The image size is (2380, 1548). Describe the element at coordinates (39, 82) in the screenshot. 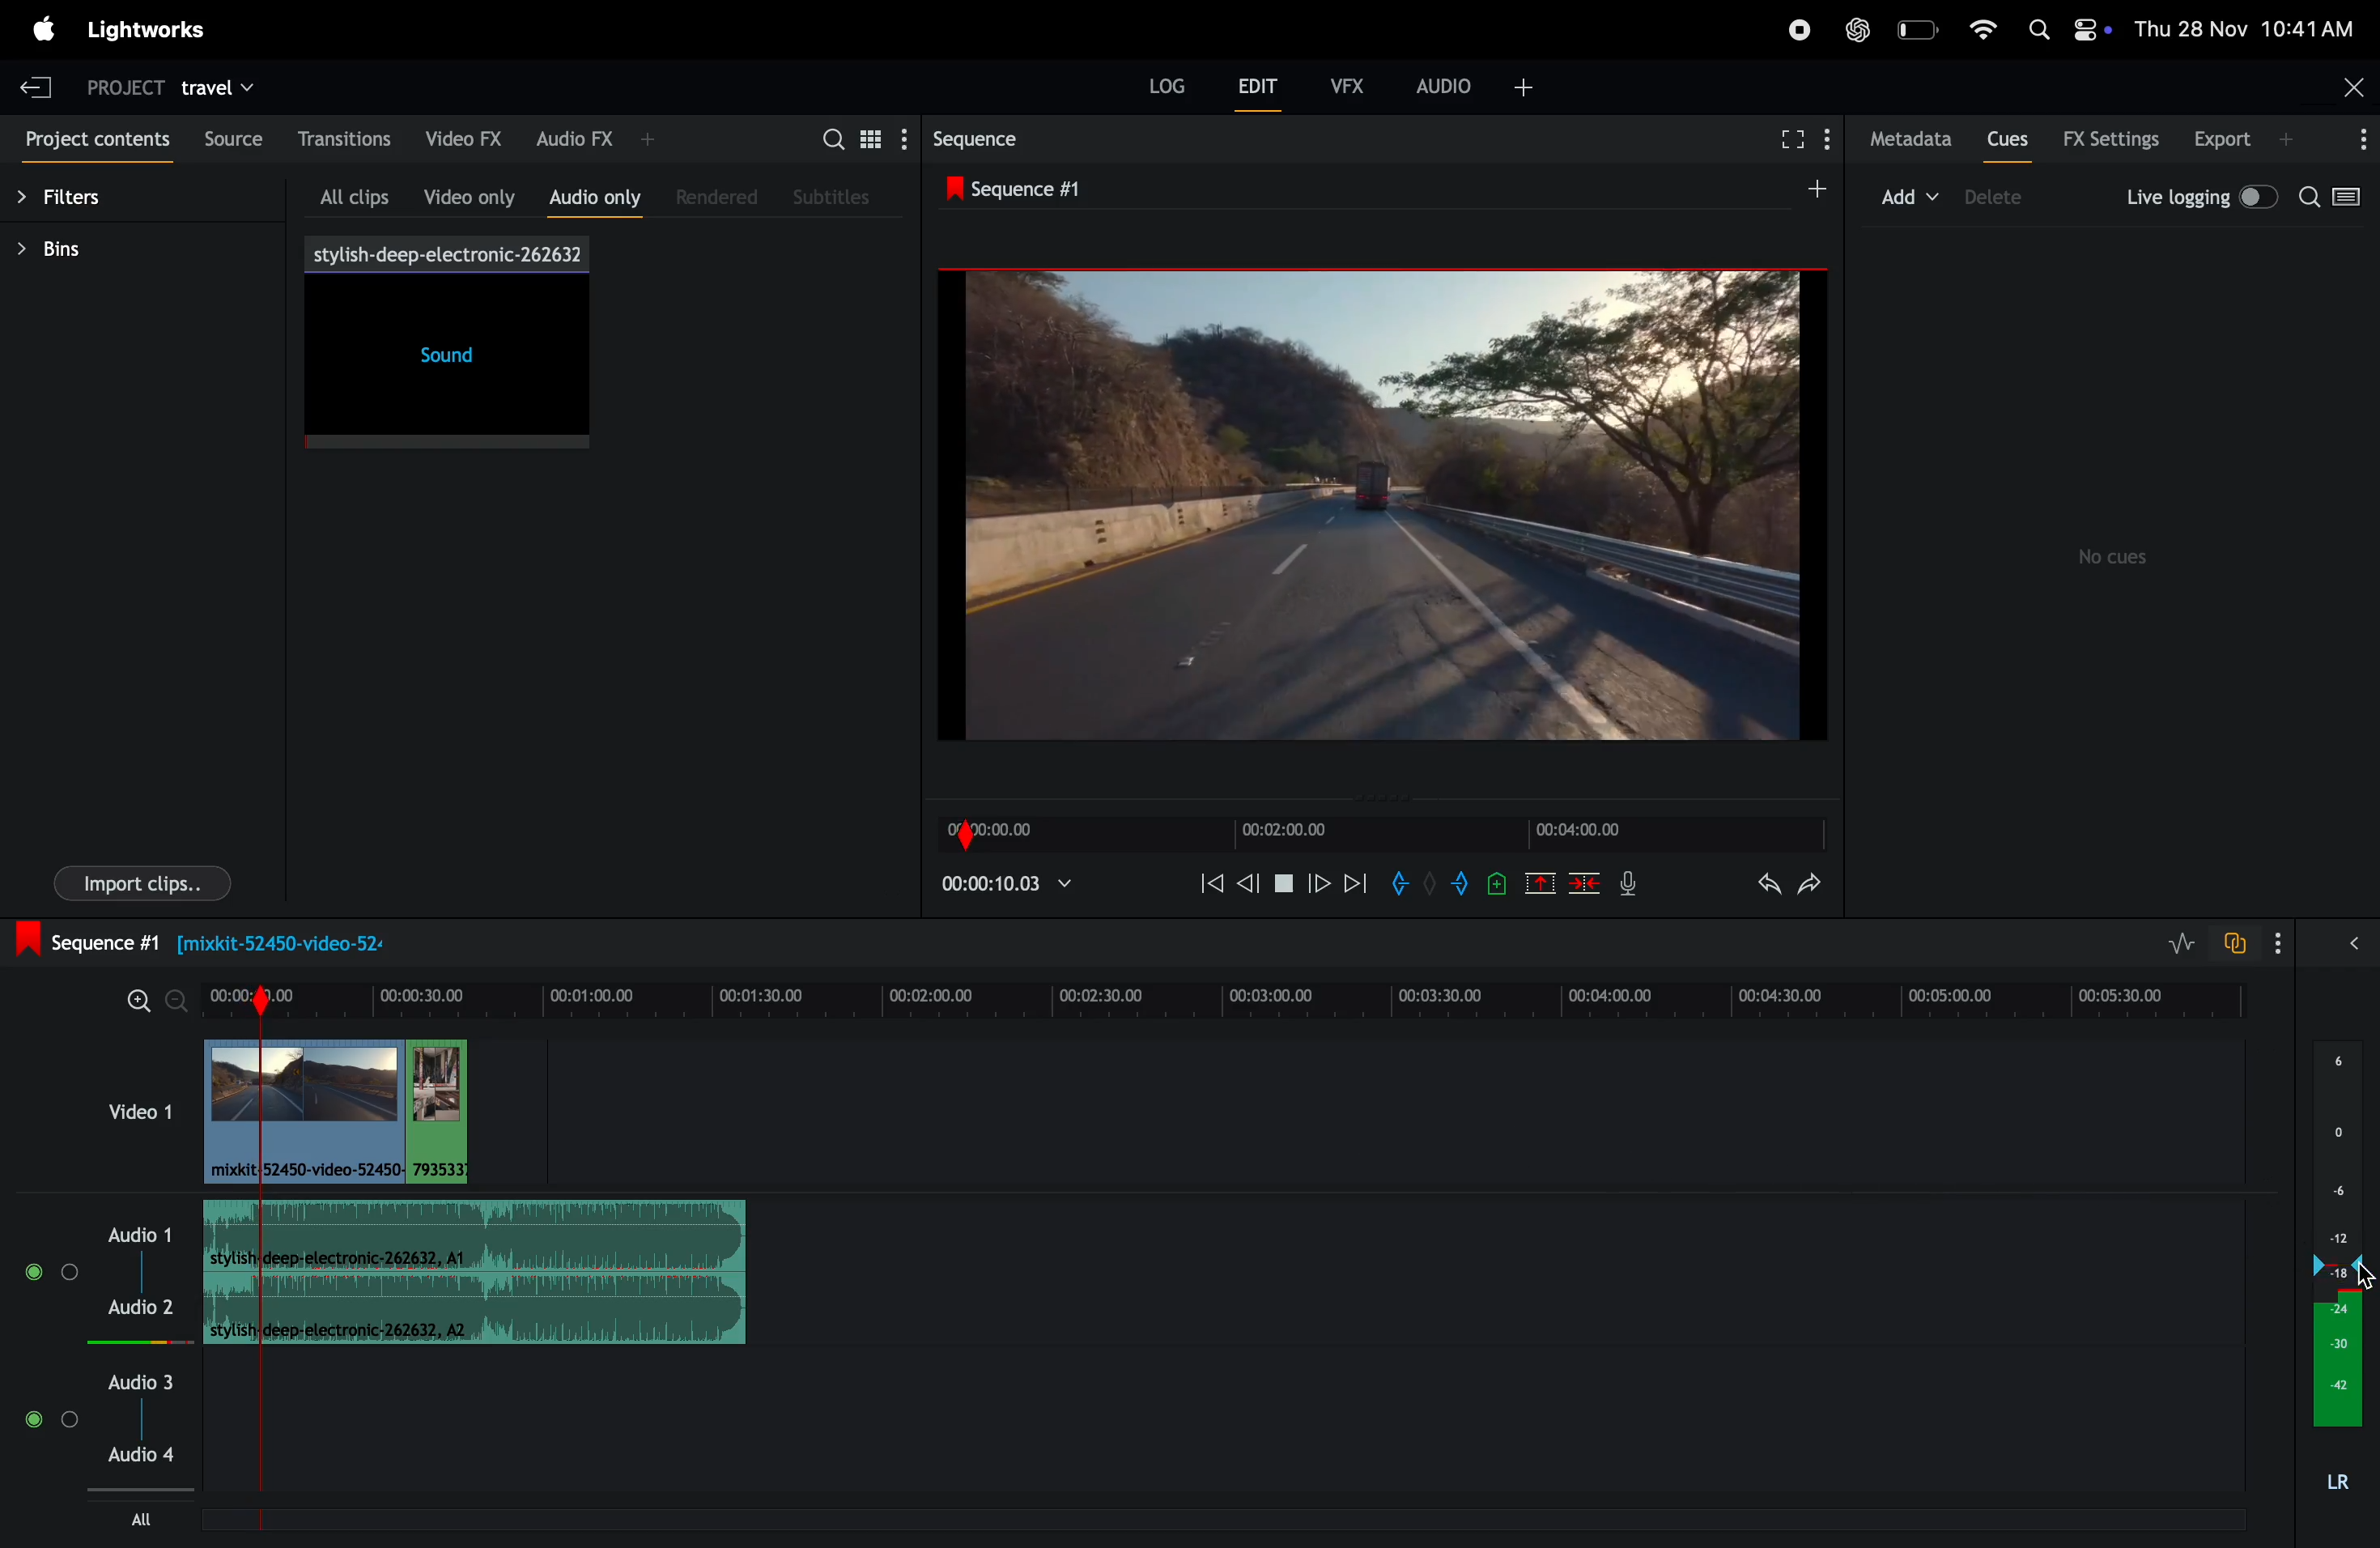

I see `exit` at that location.